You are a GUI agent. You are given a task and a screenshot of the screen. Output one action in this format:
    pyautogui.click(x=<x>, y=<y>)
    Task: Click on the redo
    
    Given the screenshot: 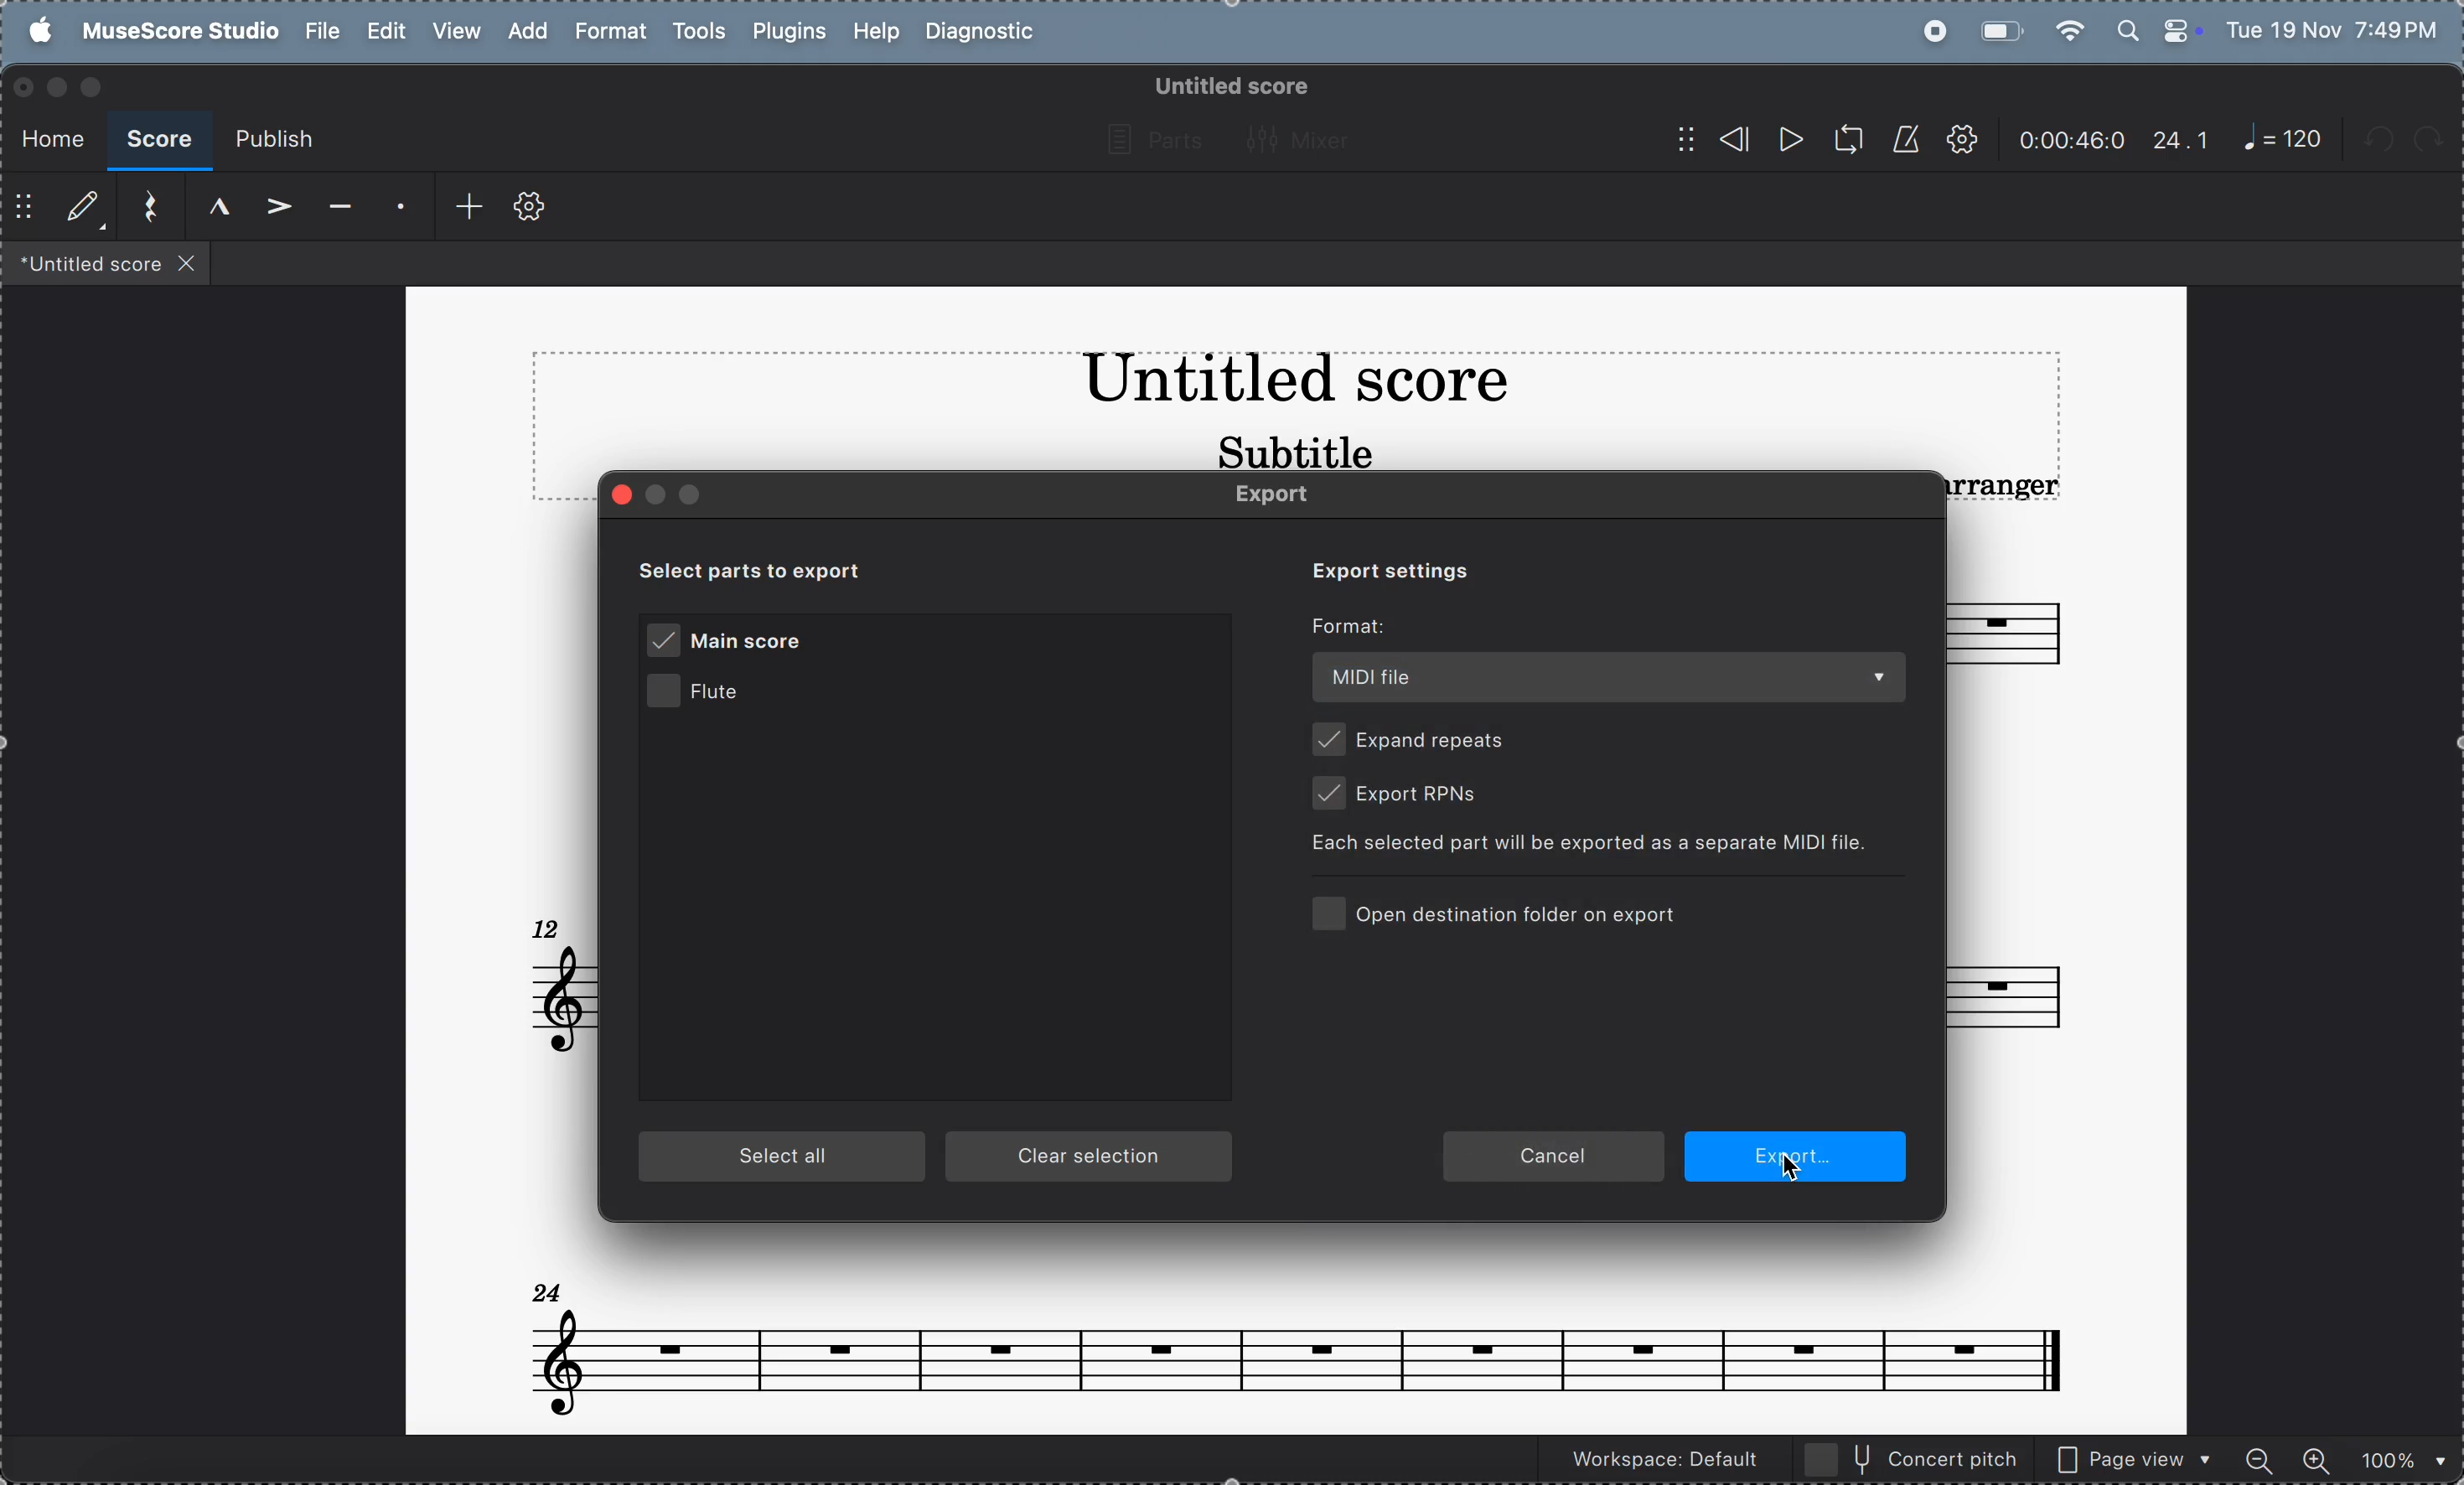 What is the action you would take?
    pyautogui.click(x=2439, y=140)
    